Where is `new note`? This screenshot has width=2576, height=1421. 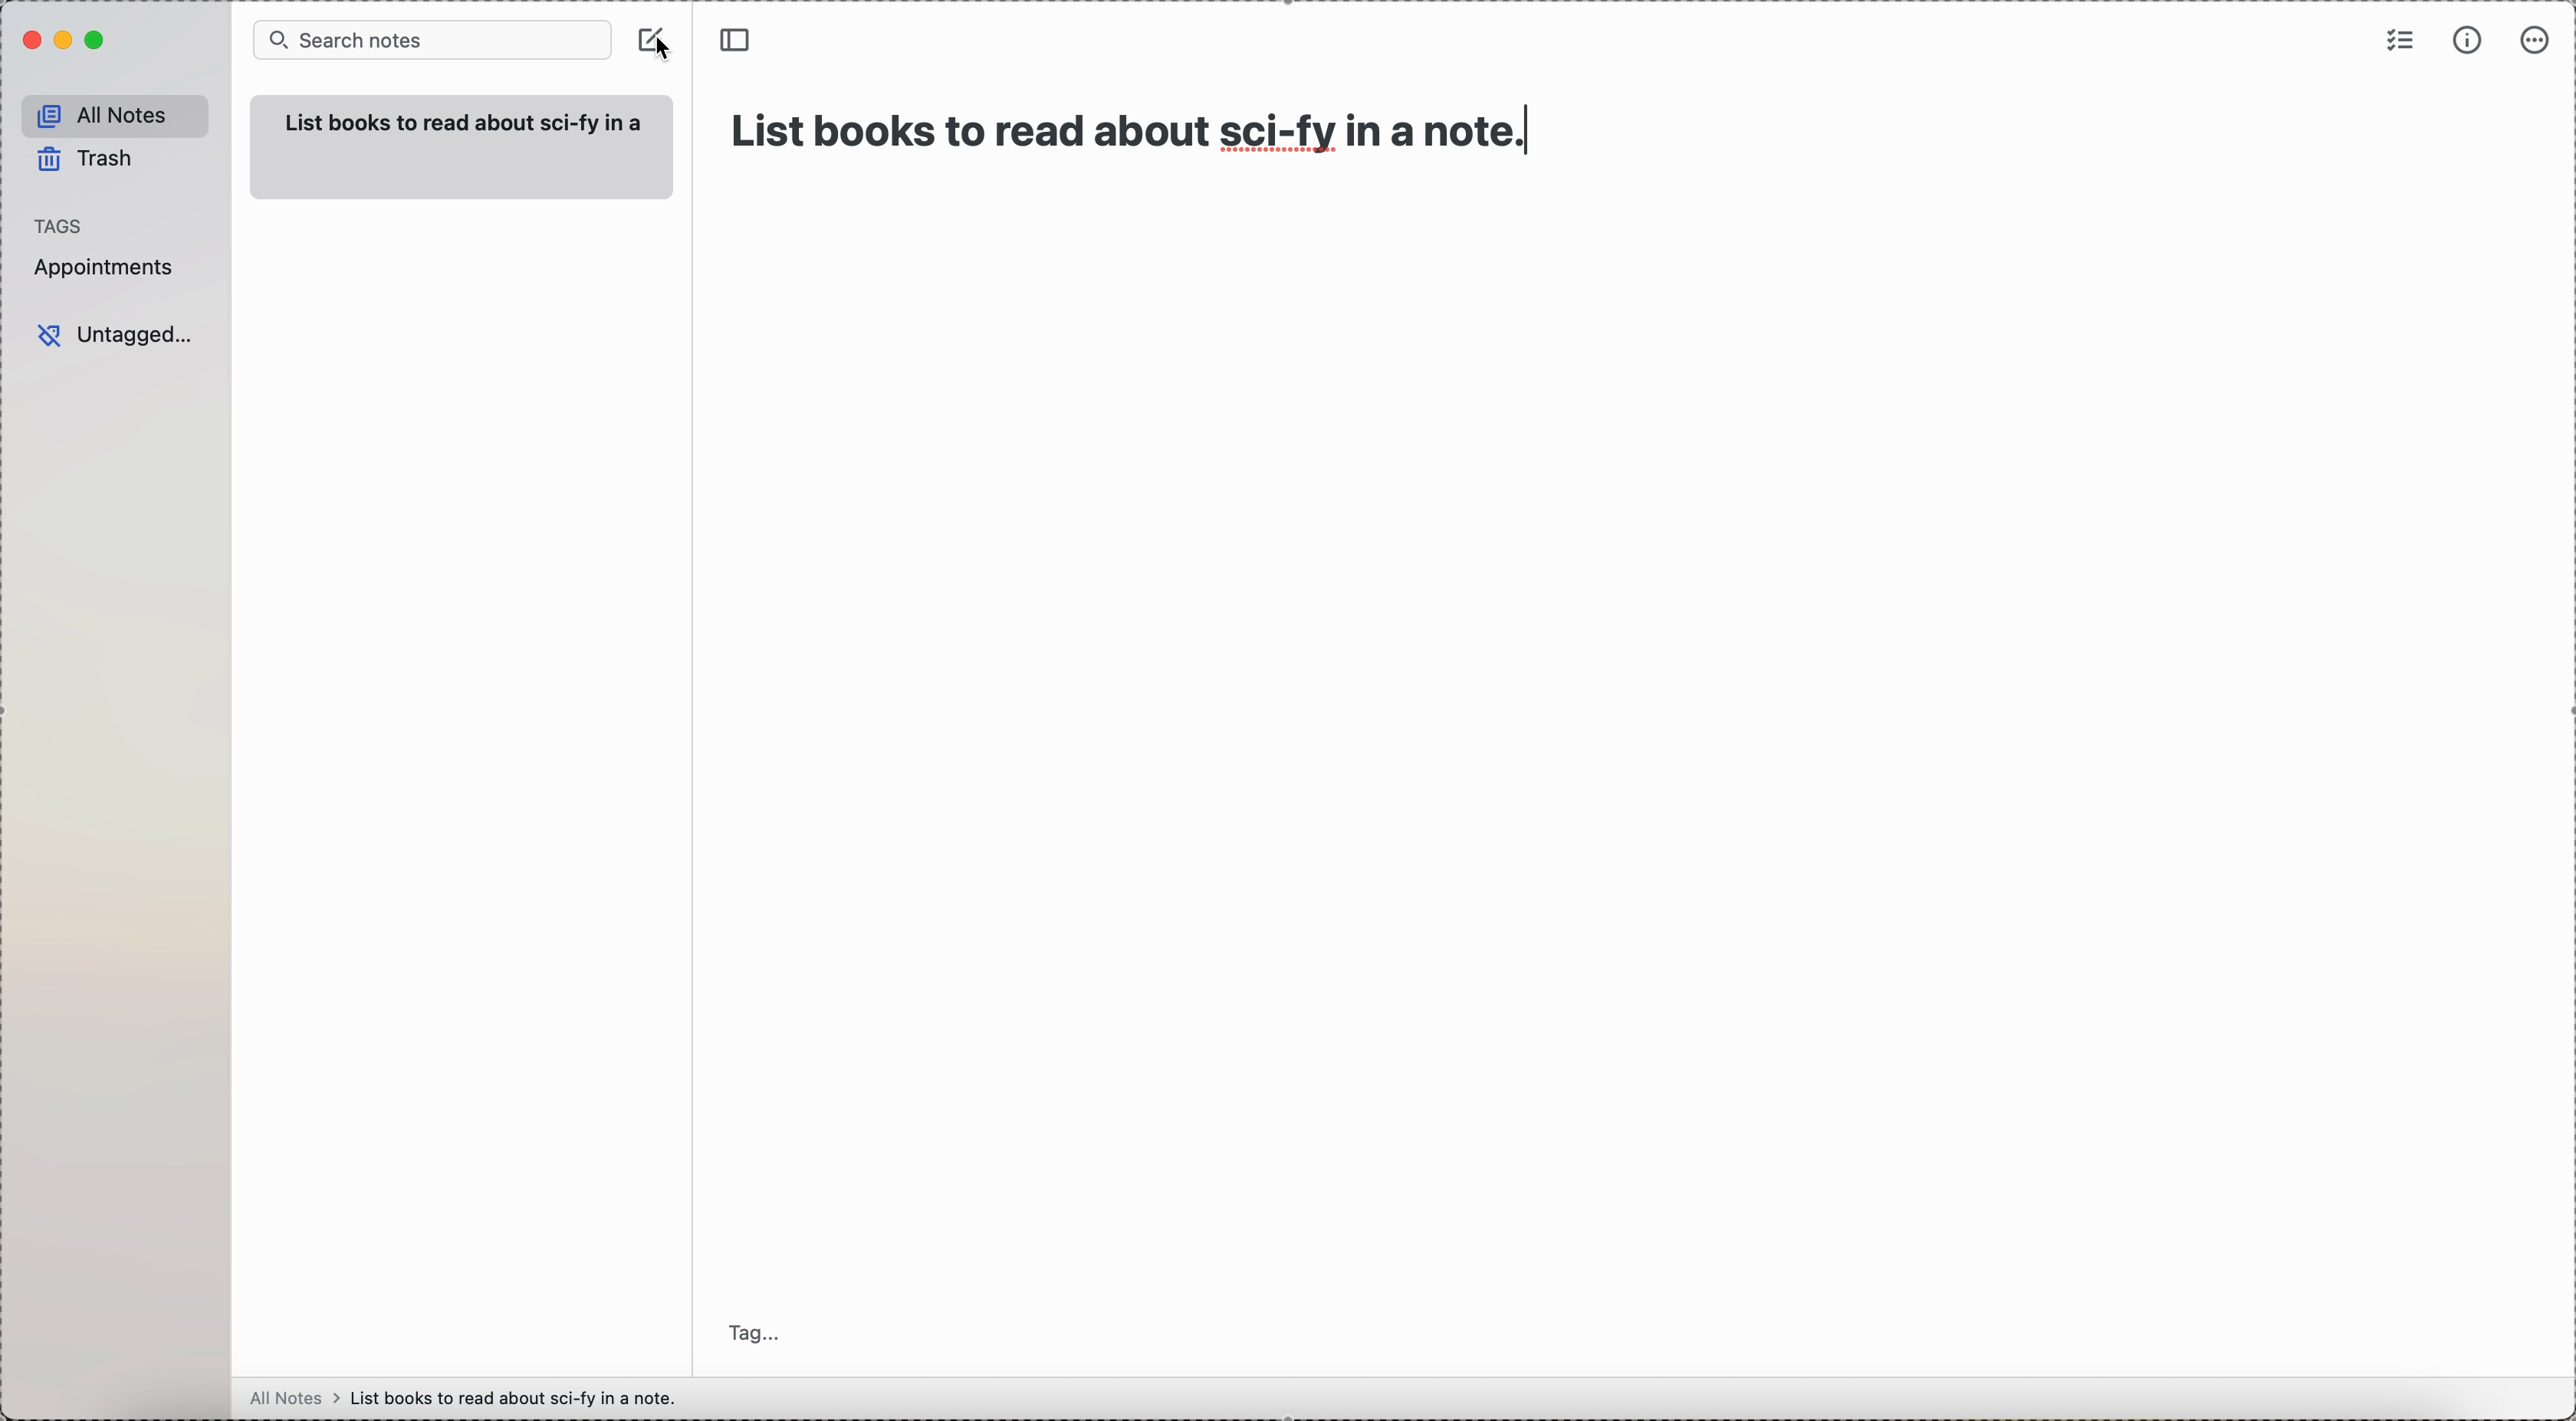
new note is located at coordinates (462, 145).